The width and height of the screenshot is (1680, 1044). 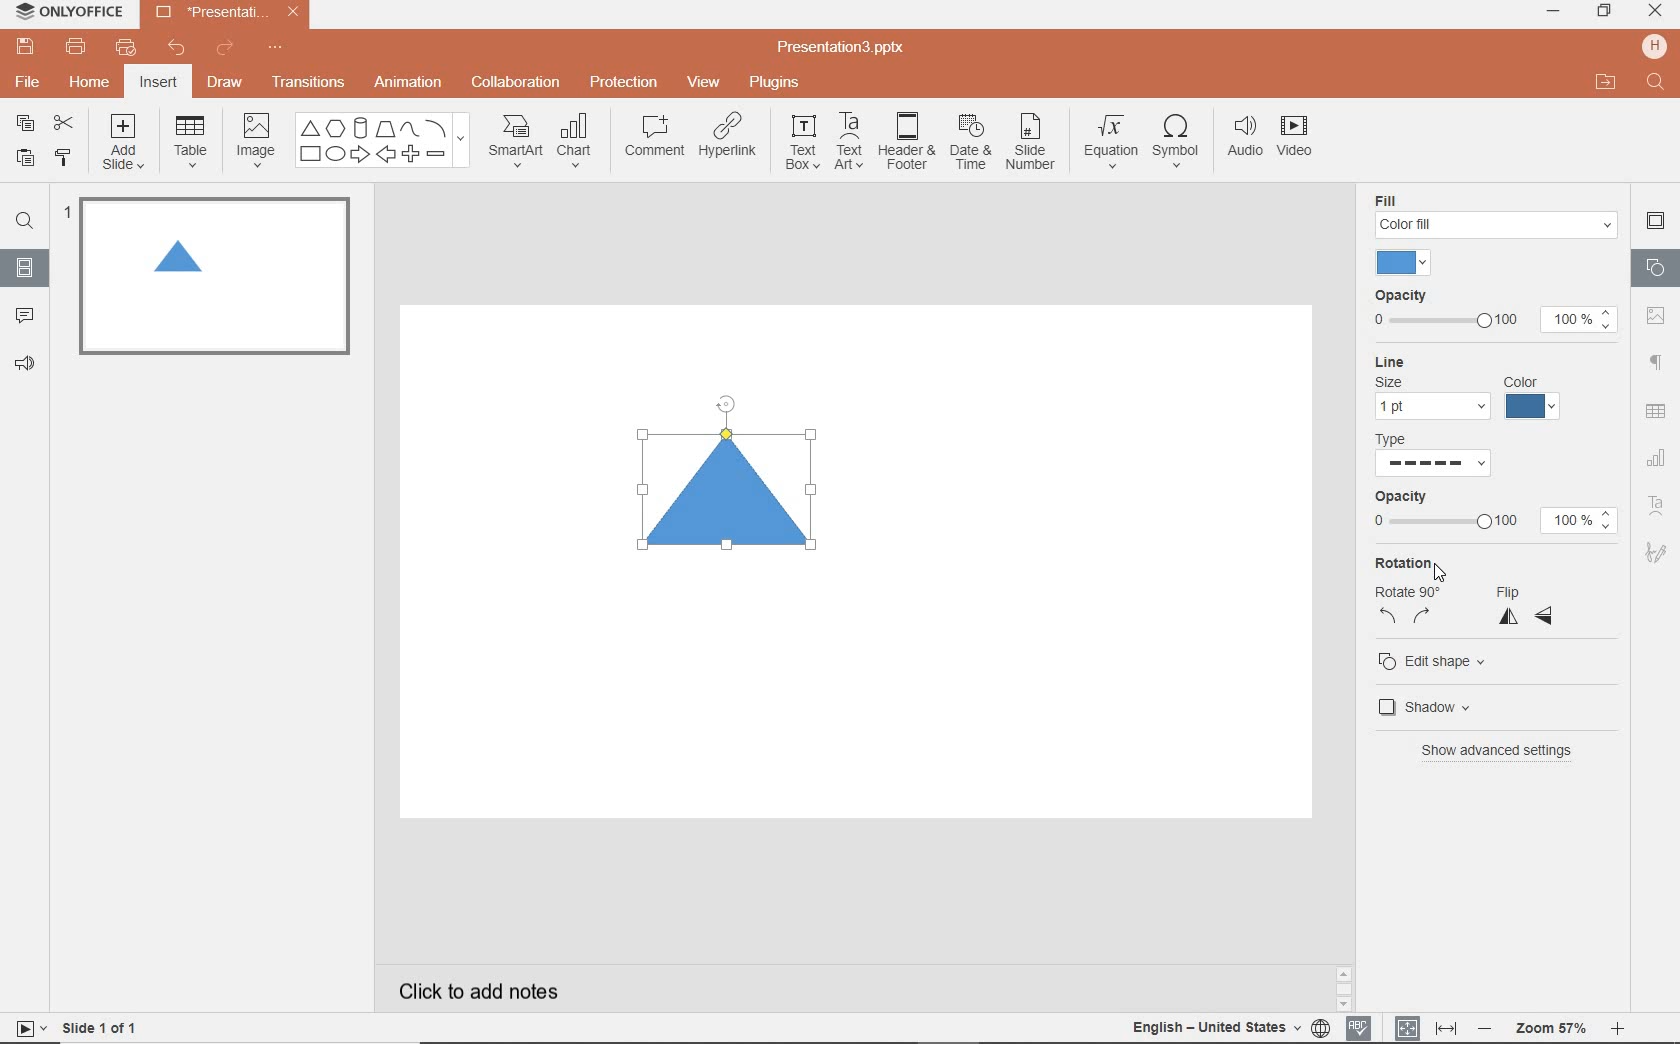 I want to click on SMARTART, so click(x=516, y=148).